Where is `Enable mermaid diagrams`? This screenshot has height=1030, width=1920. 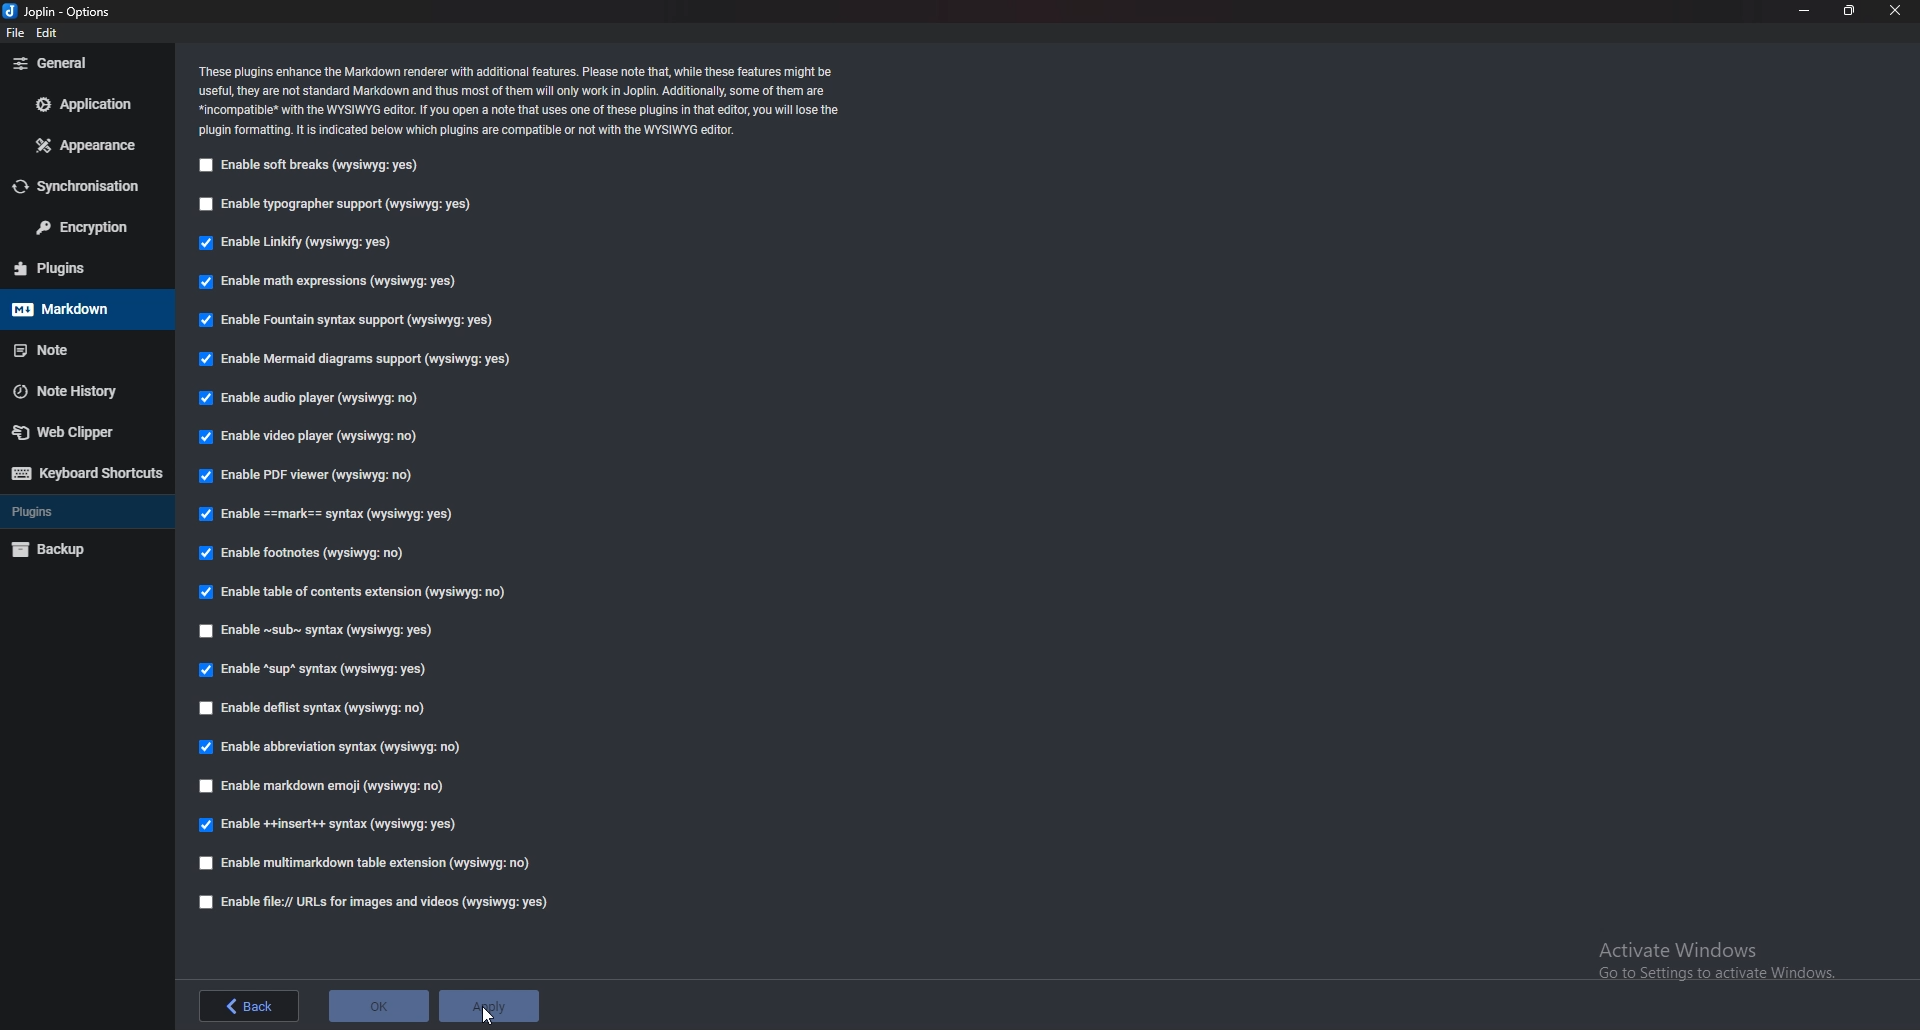 Enable mermaid diagrams is located at coordinates (363, 359).